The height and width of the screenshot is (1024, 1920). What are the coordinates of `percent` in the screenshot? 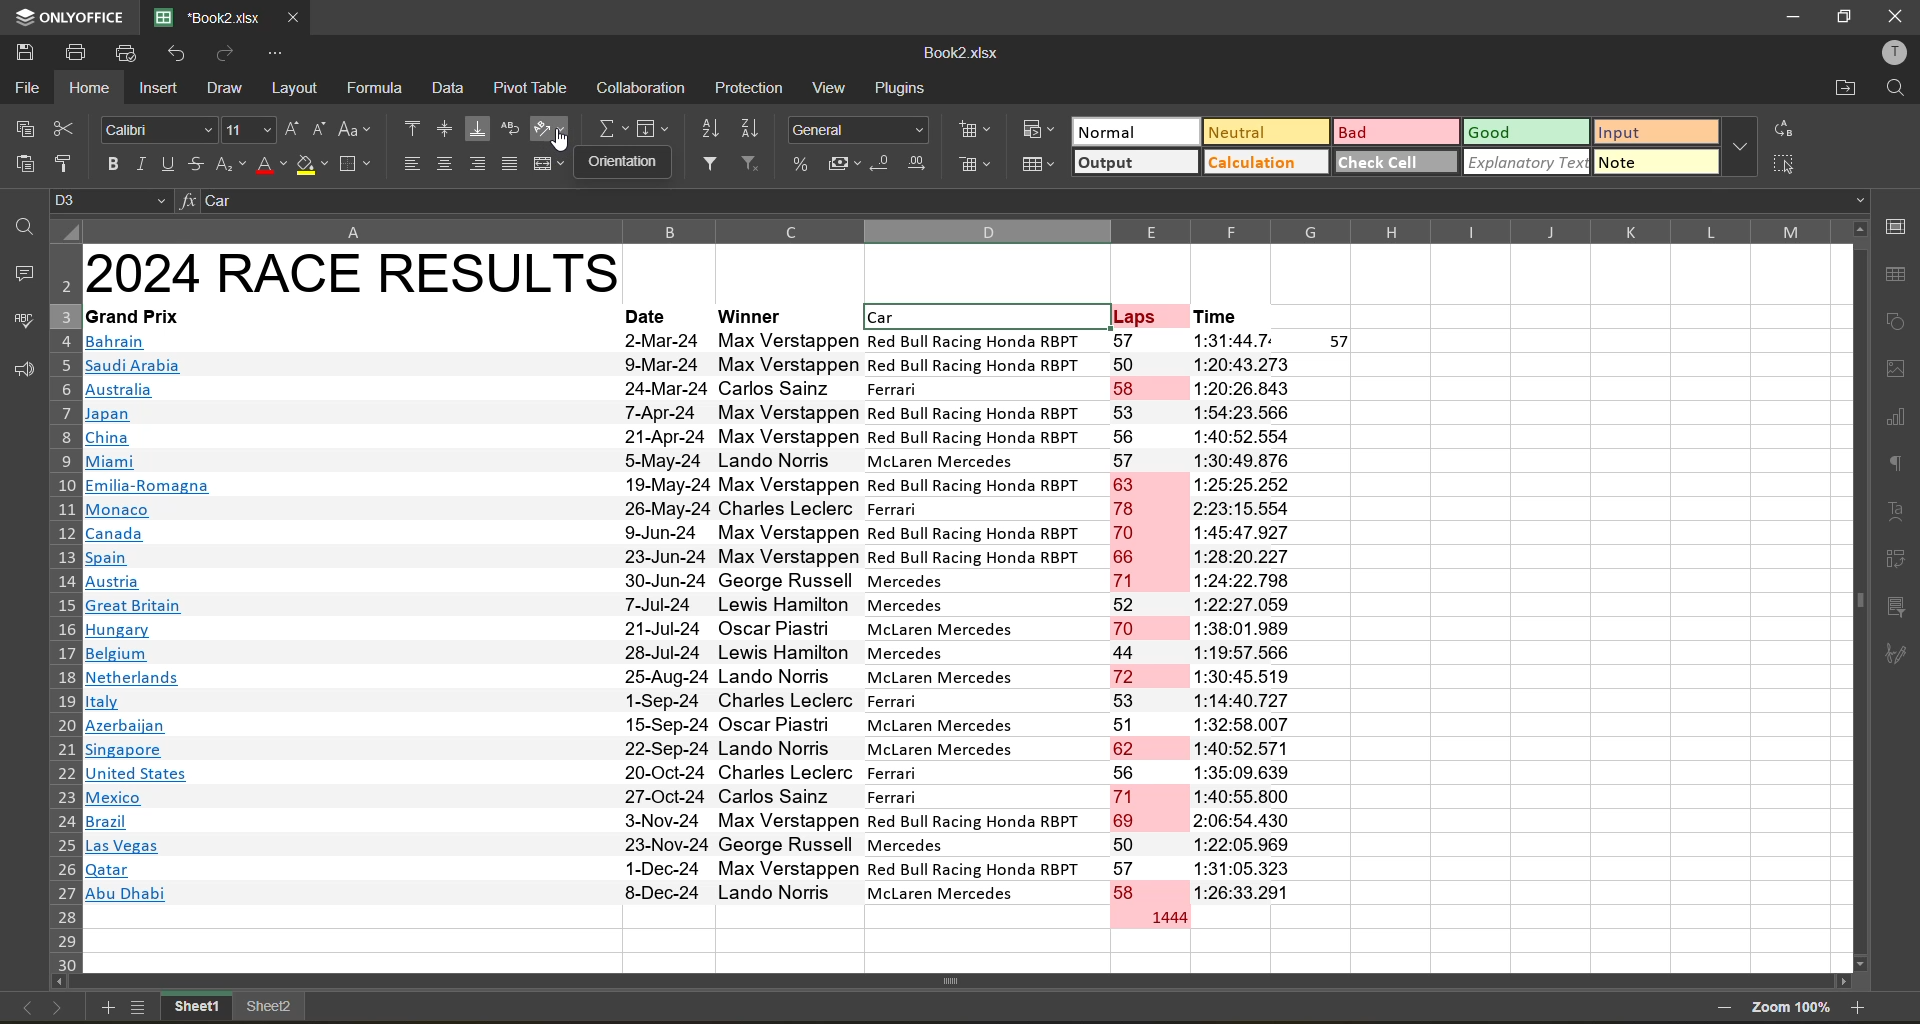 It's located at (803, 165).